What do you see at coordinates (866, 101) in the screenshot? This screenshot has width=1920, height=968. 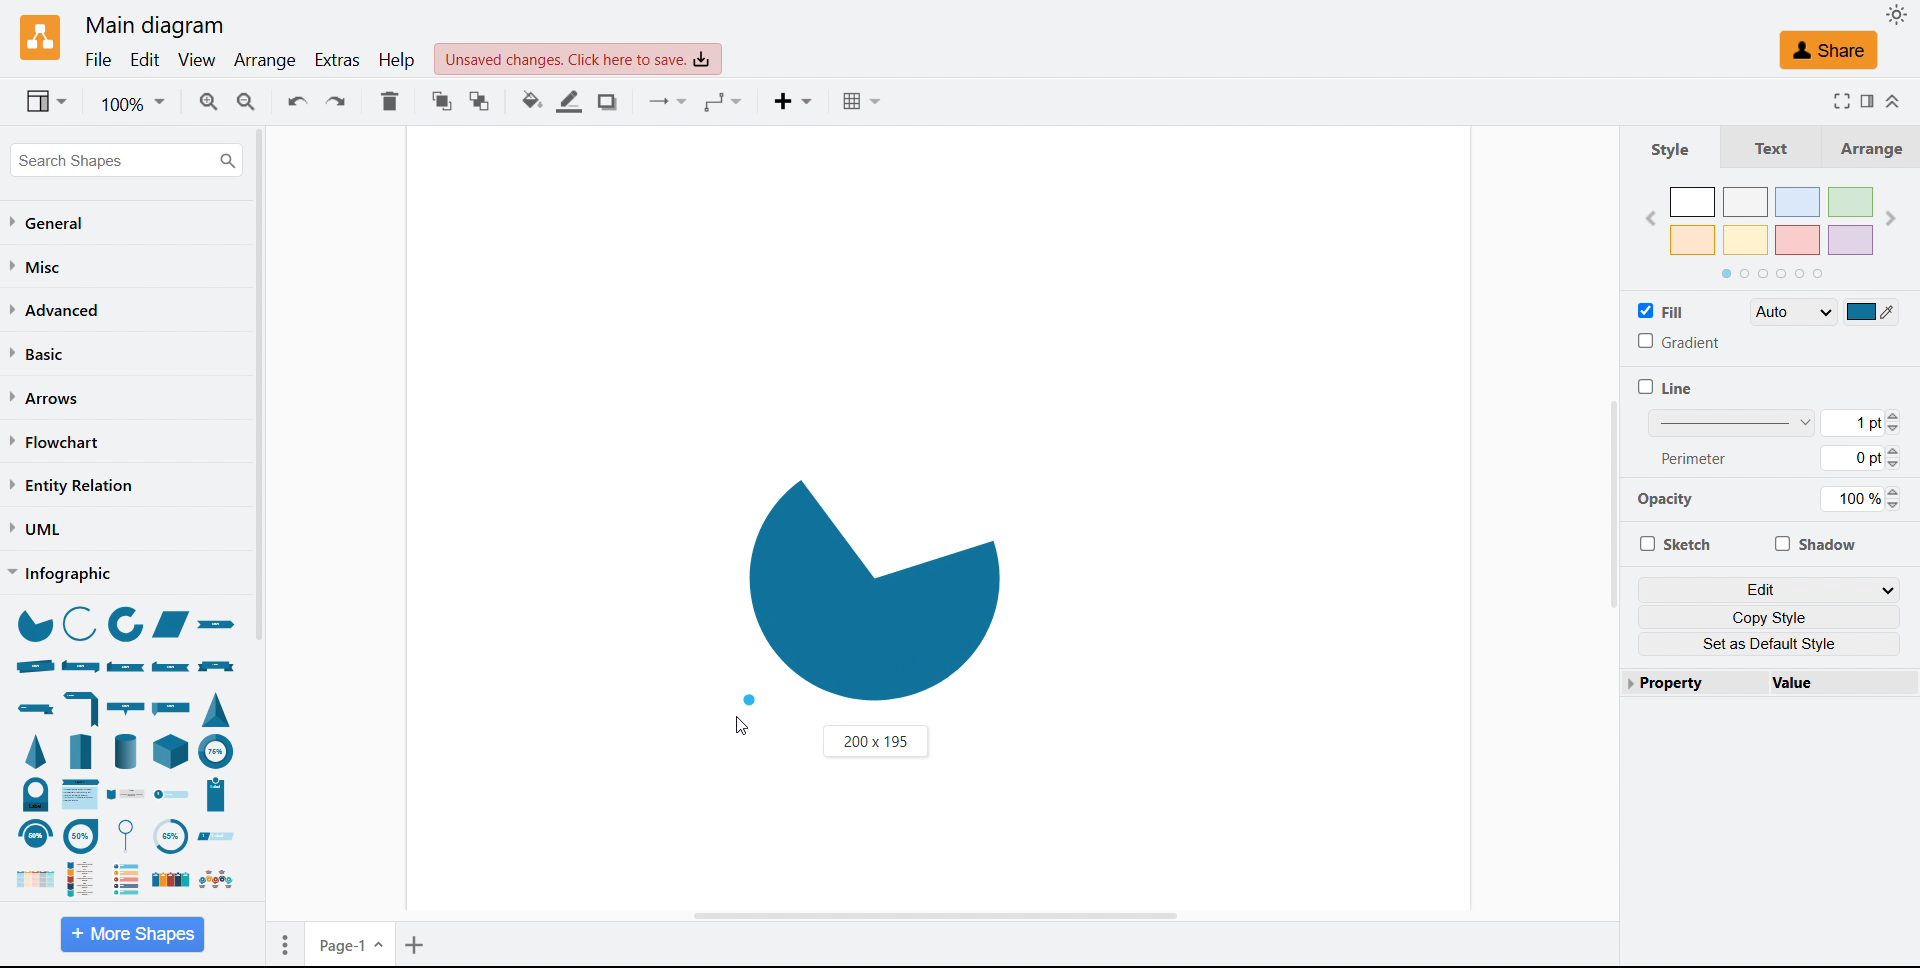 I see `Table ` at bounding box center [866, 101].